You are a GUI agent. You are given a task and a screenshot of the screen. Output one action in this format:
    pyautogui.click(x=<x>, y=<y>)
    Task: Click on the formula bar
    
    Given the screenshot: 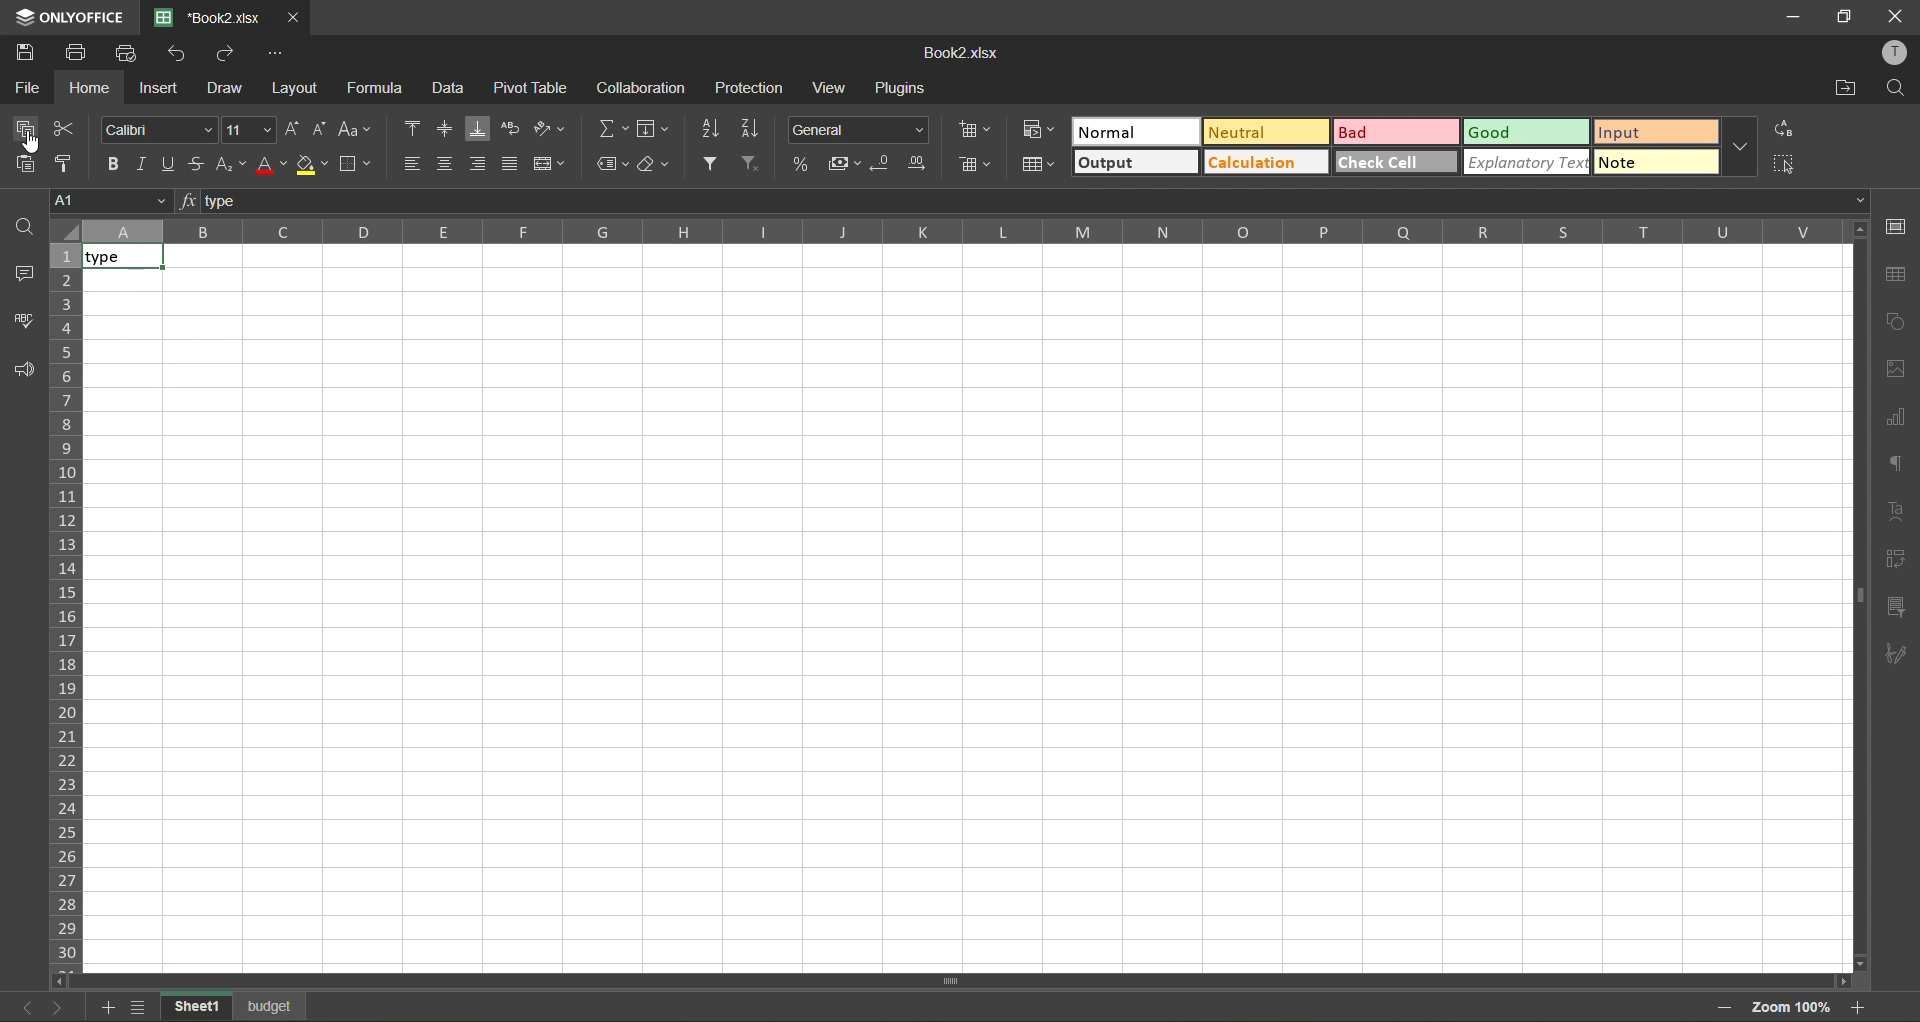 What is the action you would take?
    pyautogui.click(x=1025, y=198)
    